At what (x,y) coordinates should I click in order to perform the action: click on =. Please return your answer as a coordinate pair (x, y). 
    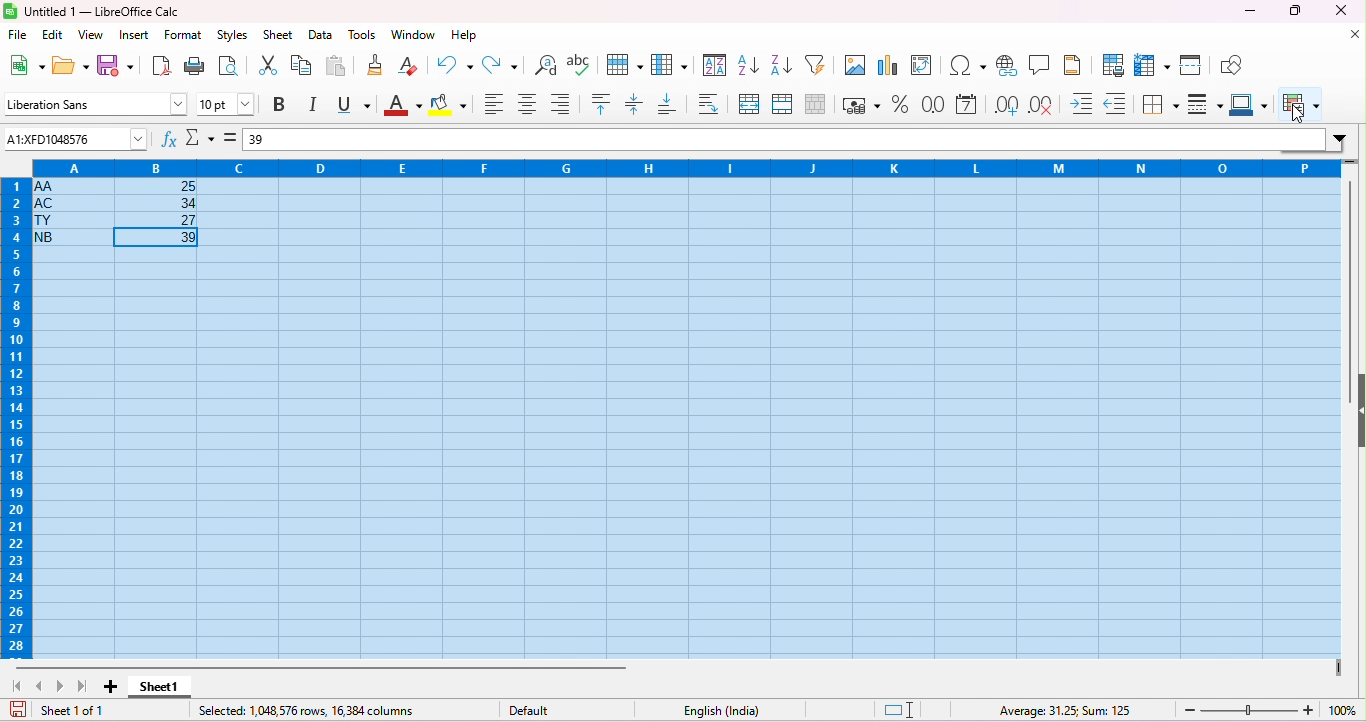
    Looking at the image, I should click on (231, 138).